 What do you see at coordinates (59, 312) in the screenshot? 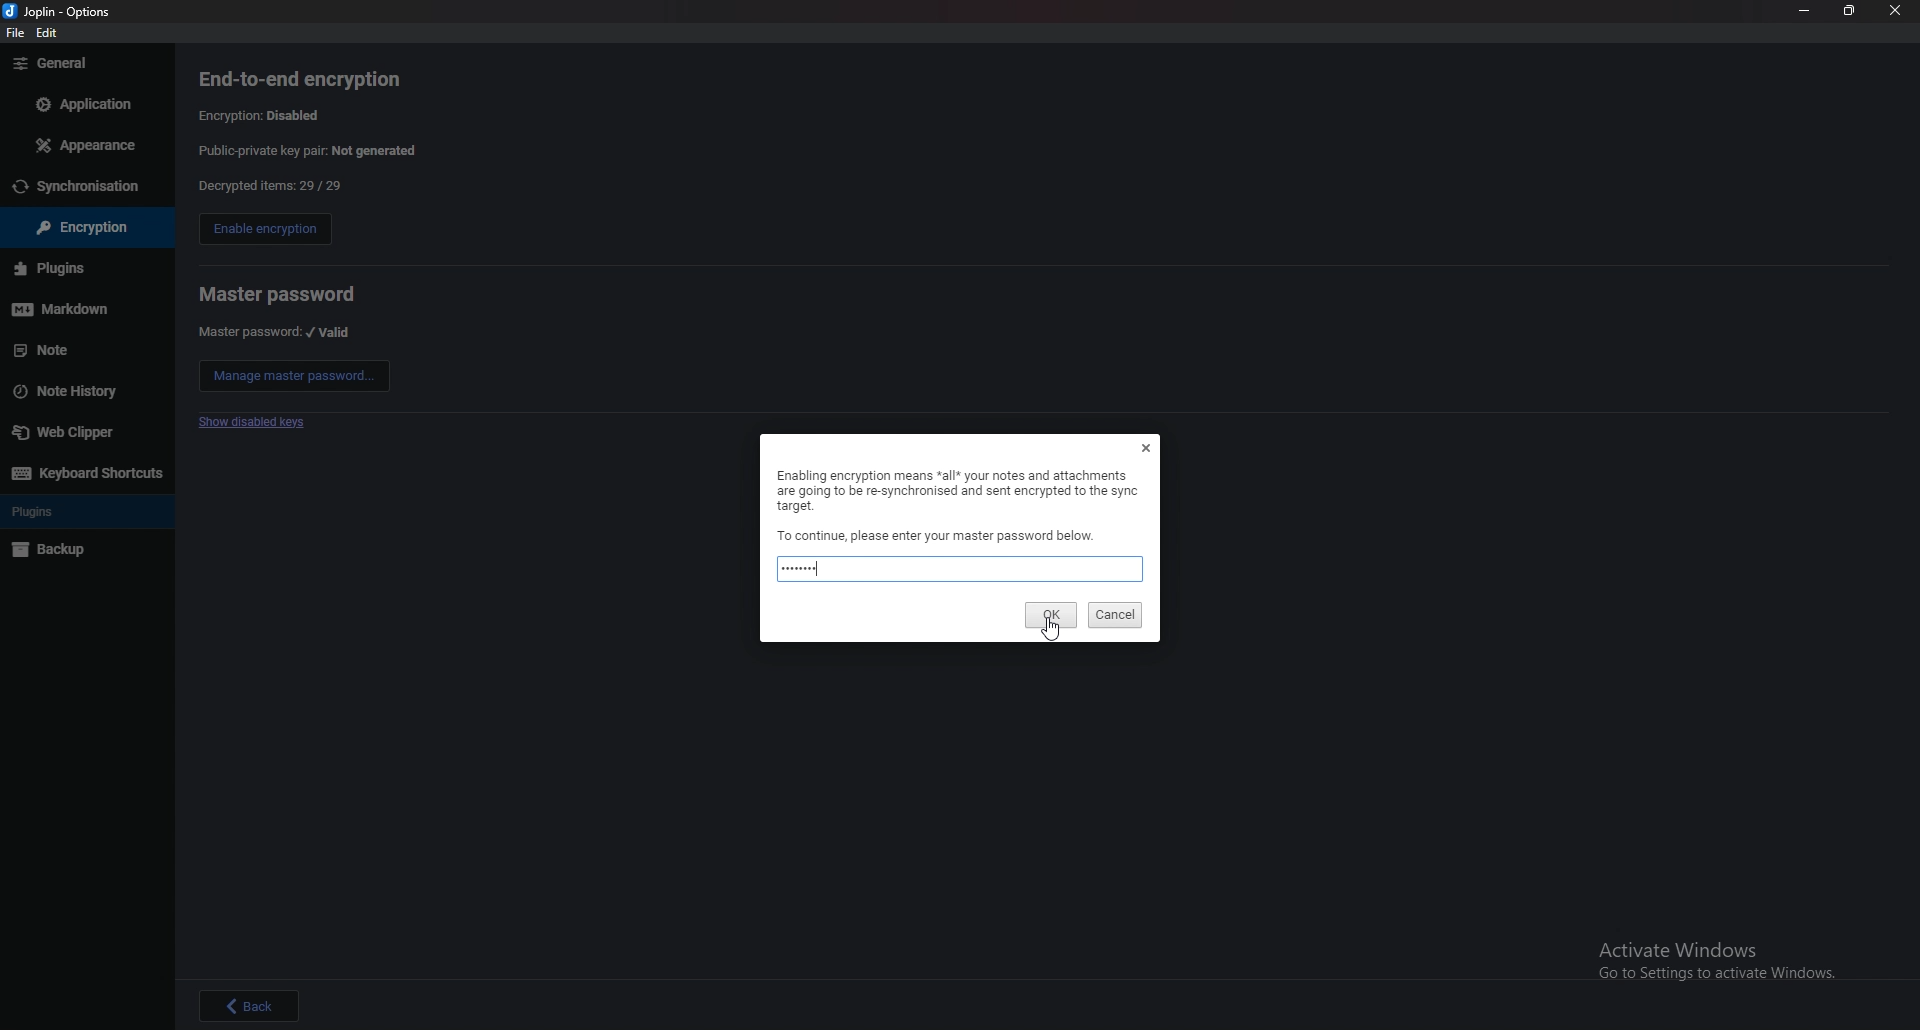
I see `` at bounding box center [59, 312].